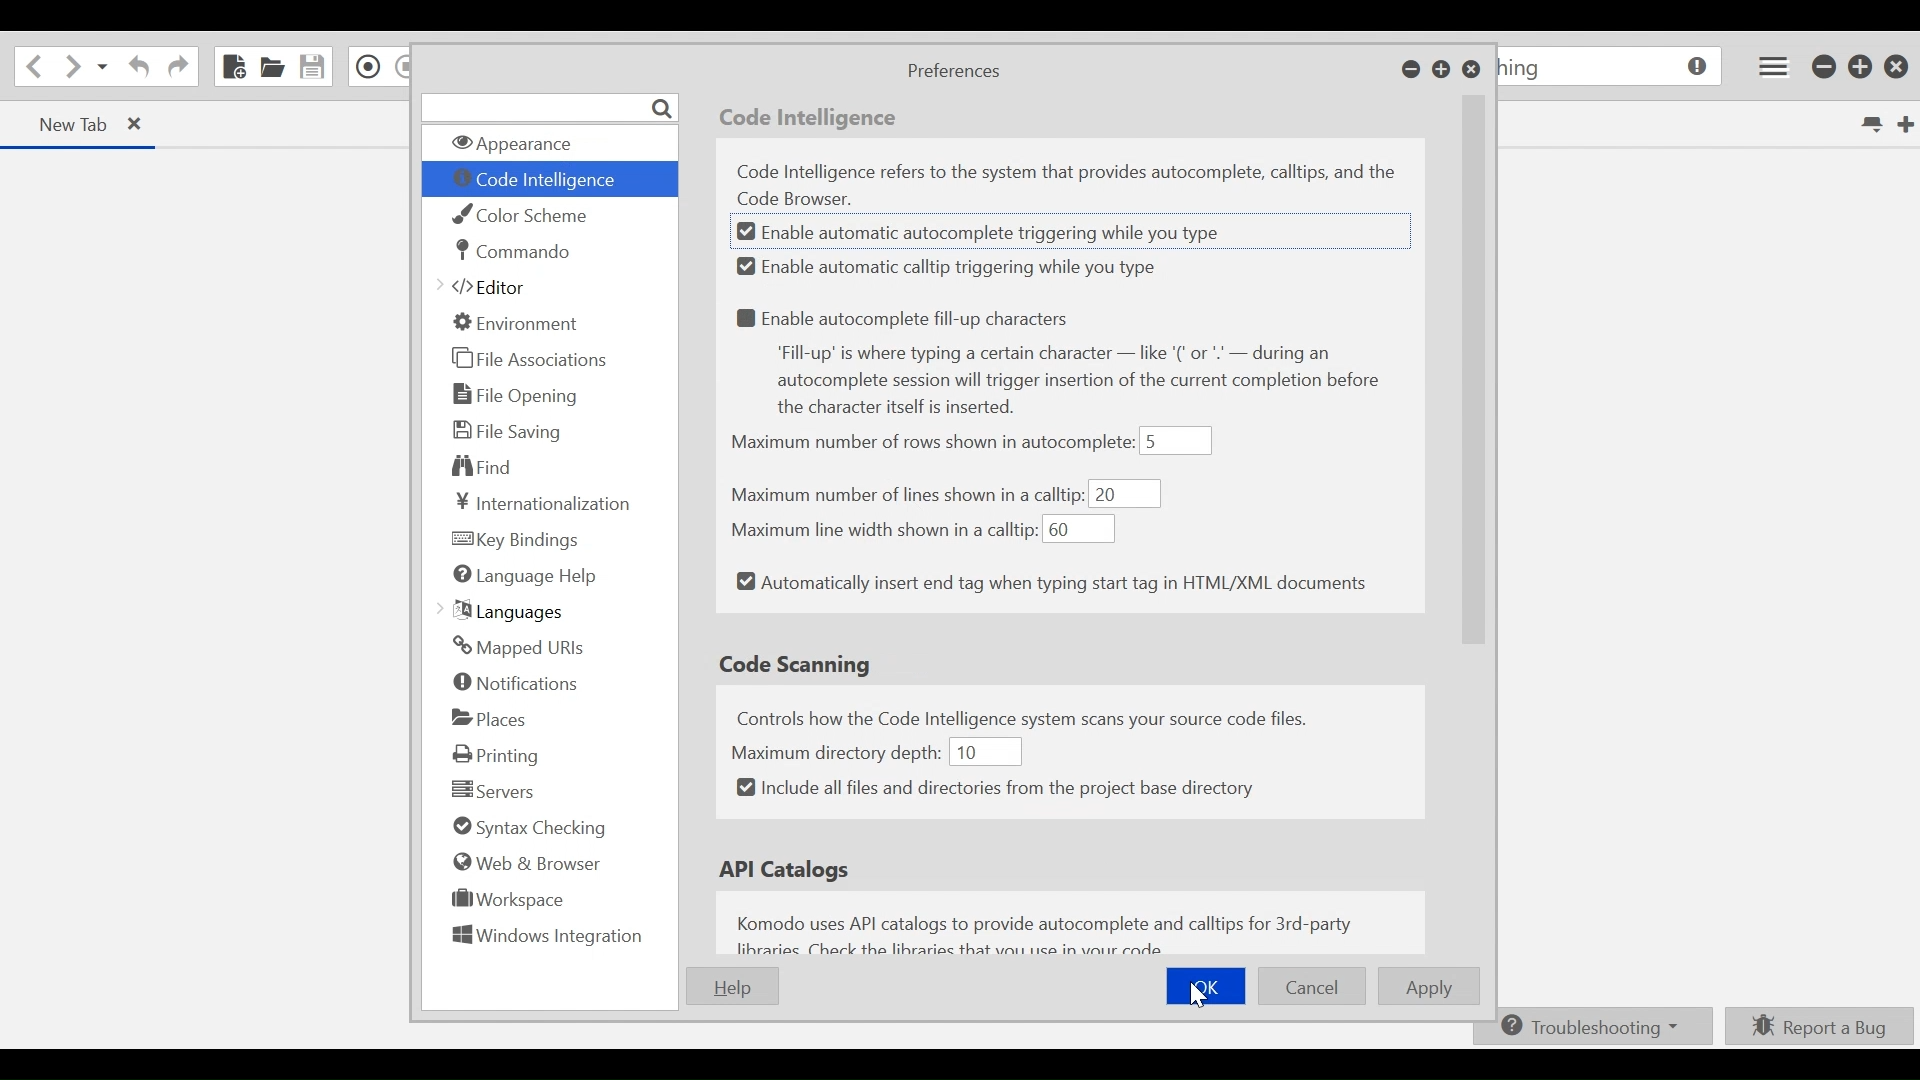 This screenshot has width=1920, height=1080. What do you see at coordinates (525, 862) in the screenshot?
I see `Web & Browser` at bounding box center [525, 862].